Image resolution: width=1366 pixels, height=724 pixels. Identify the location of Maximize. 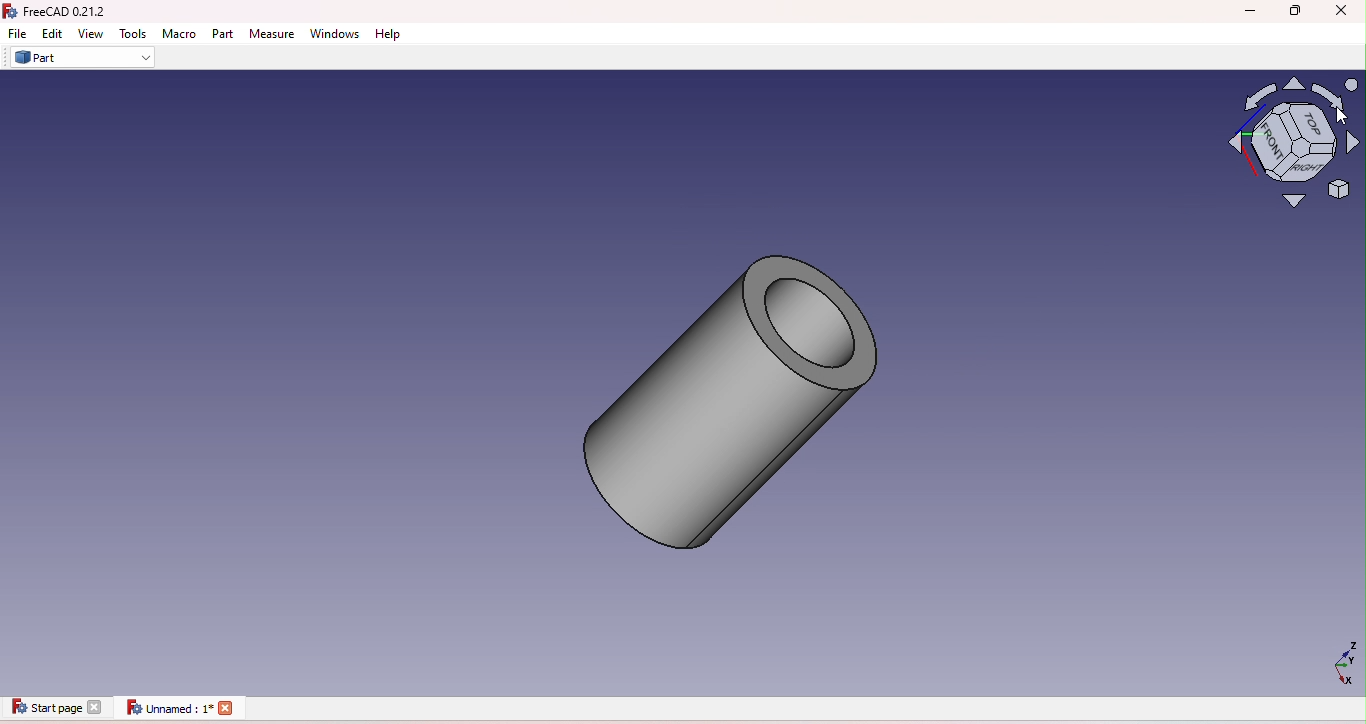
(1296, 10).